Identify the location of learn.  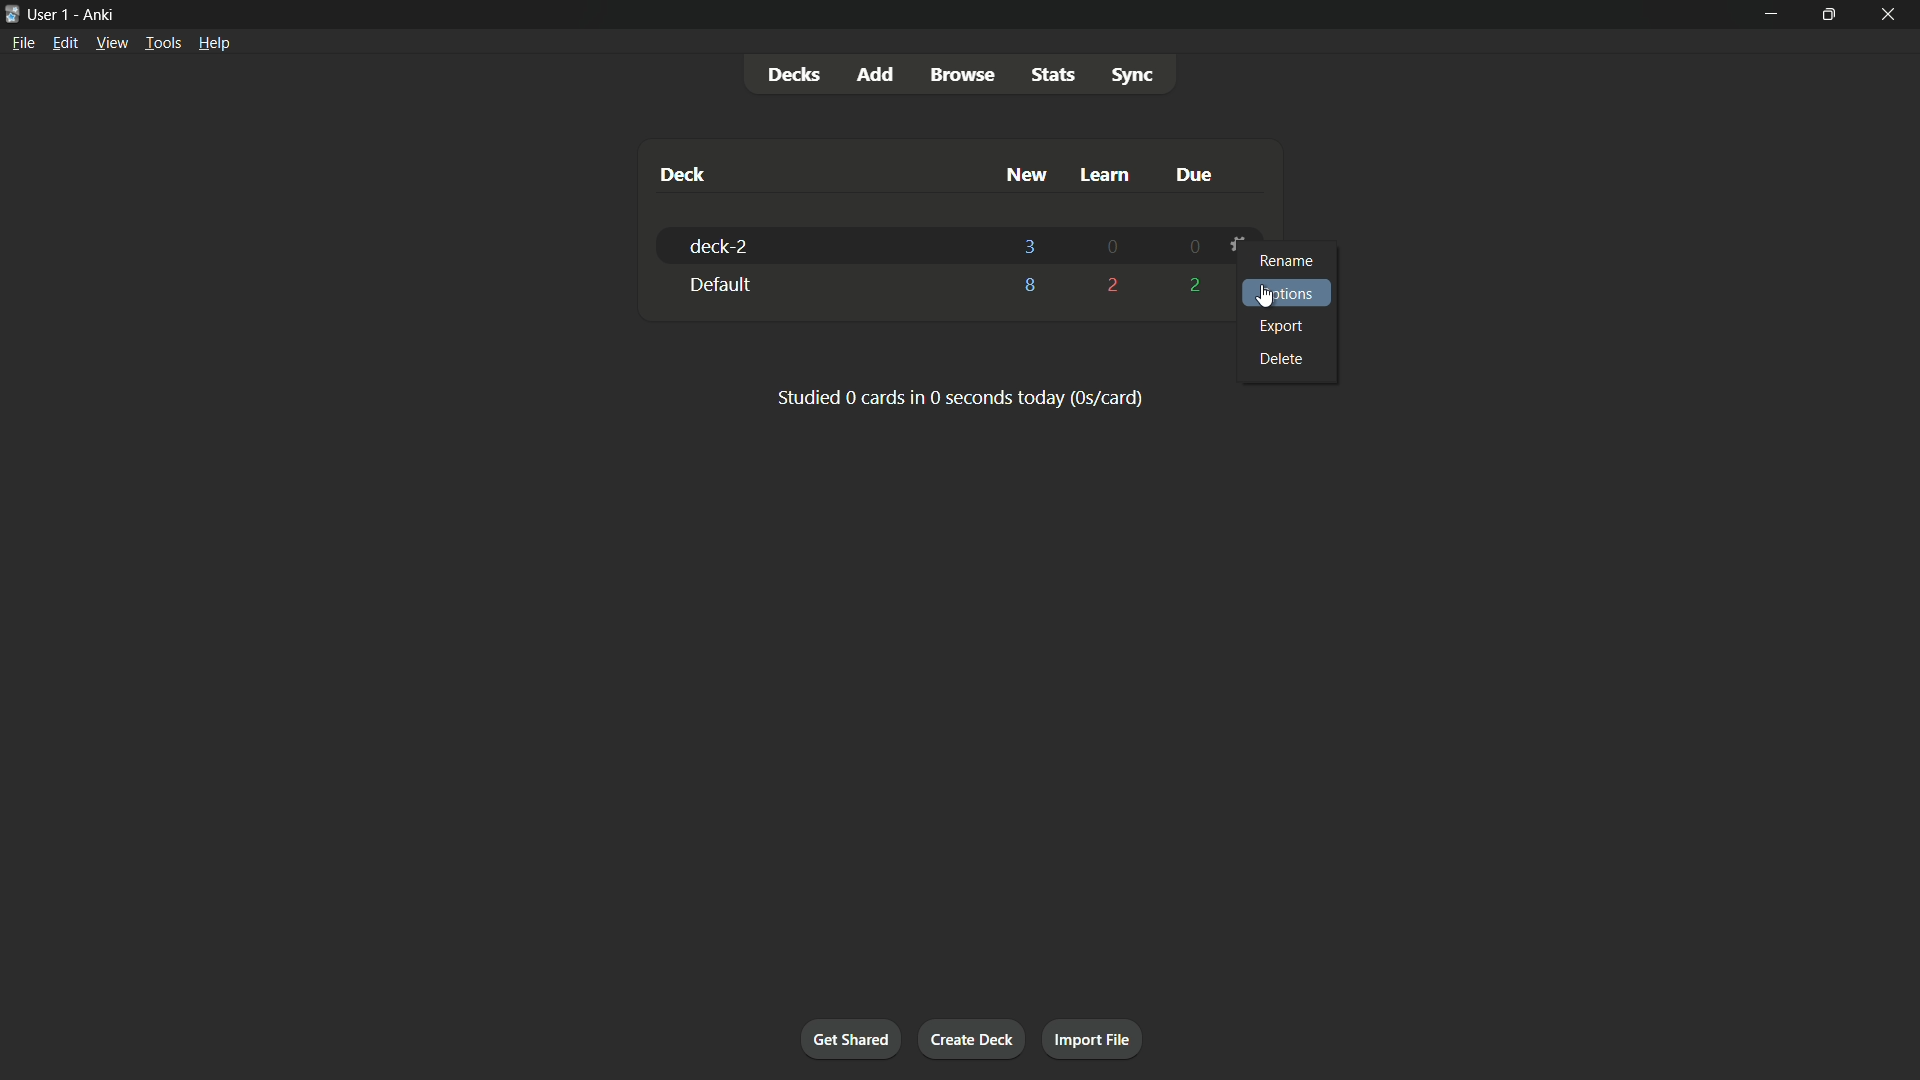
(1103, 175).